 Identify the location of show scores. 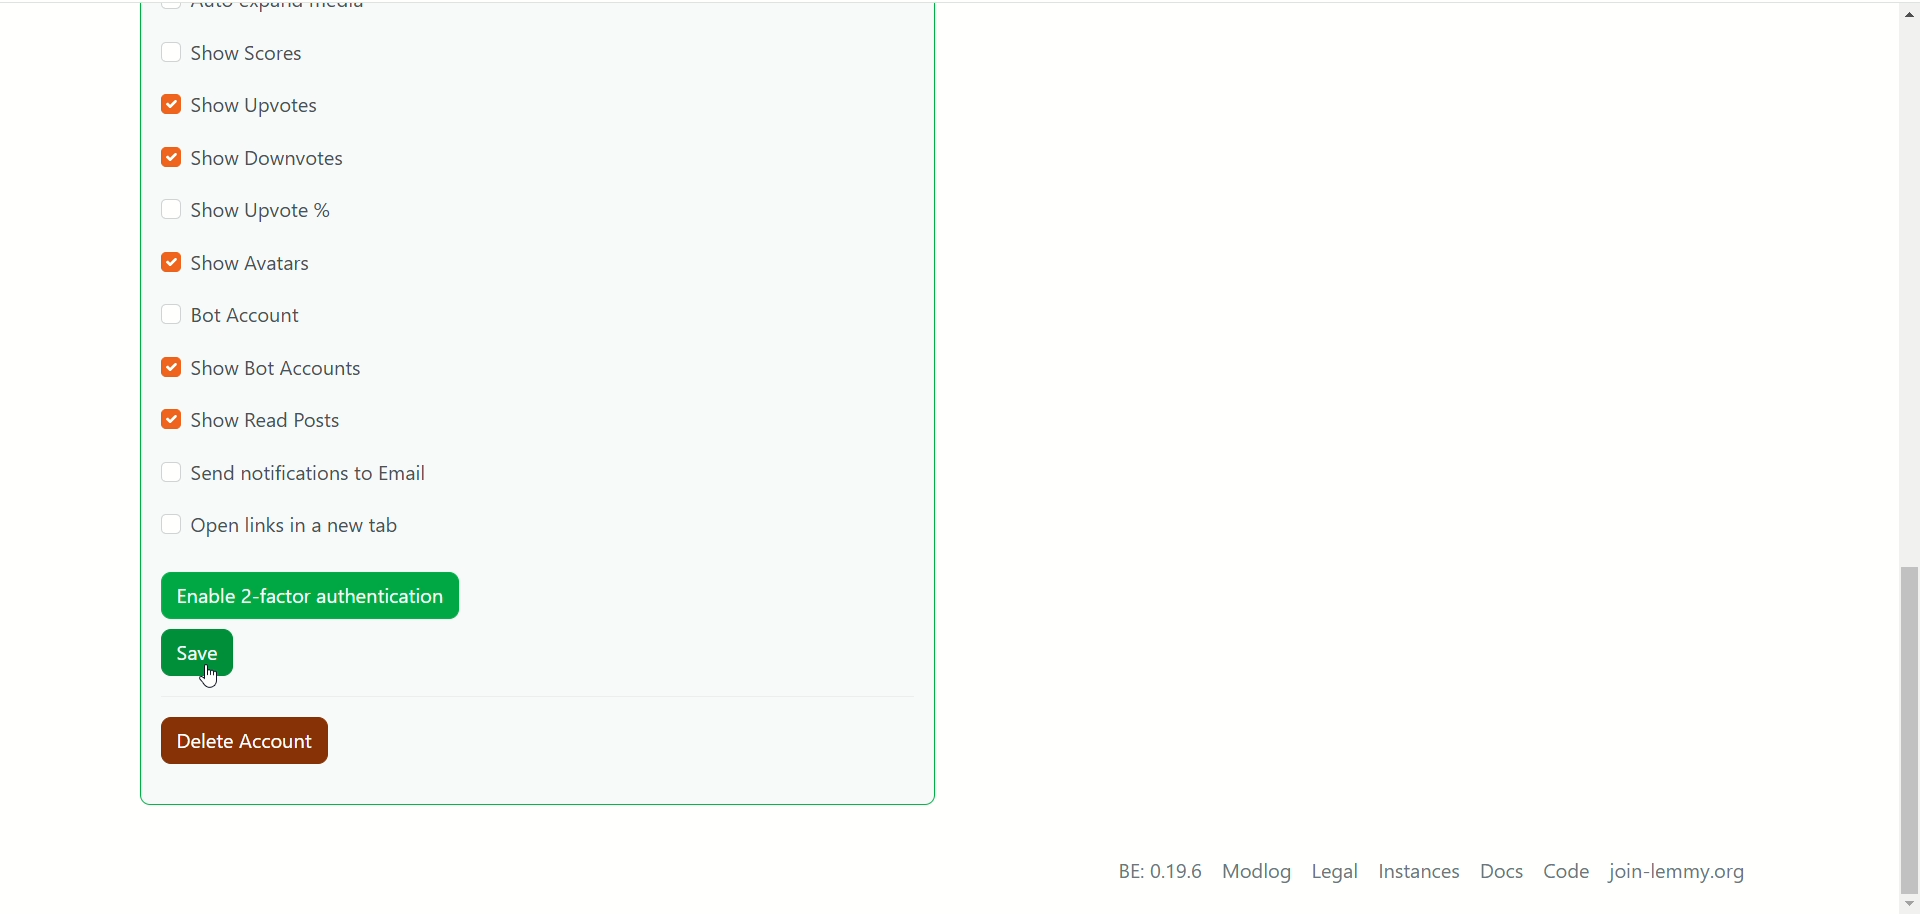
(232, 57).